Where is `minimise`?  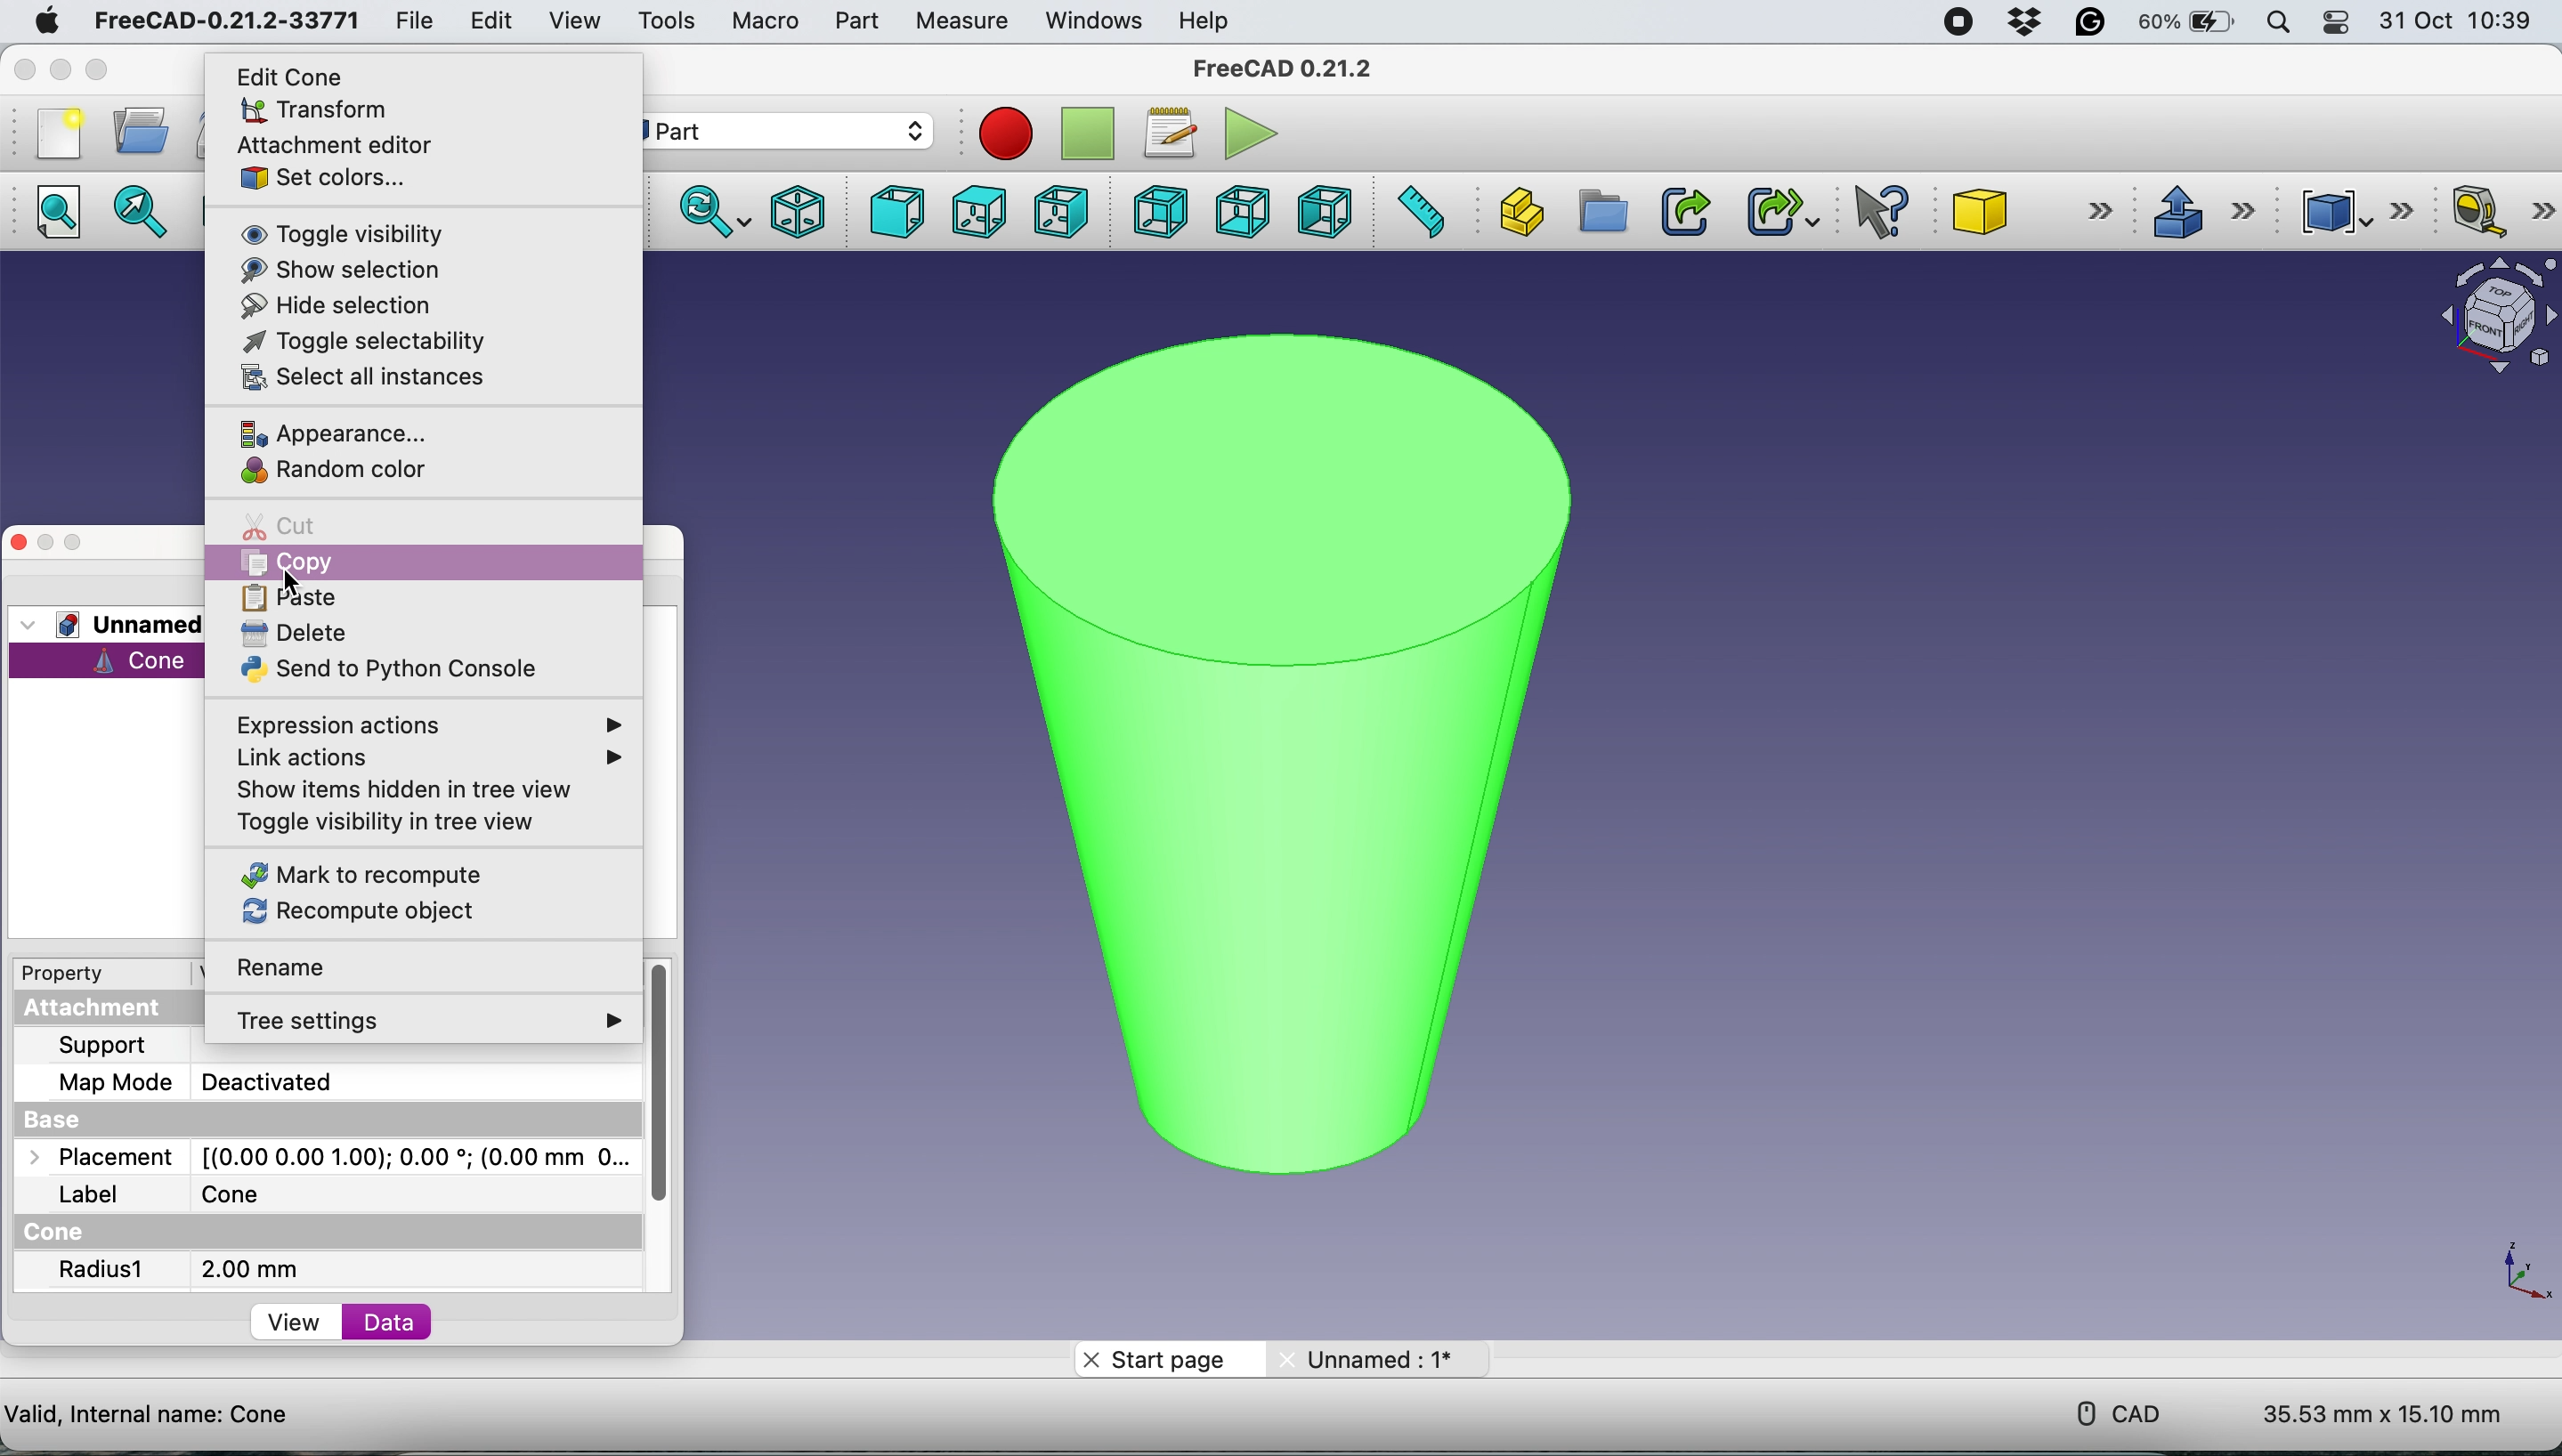
minimise is located at coordinates (60, 68).